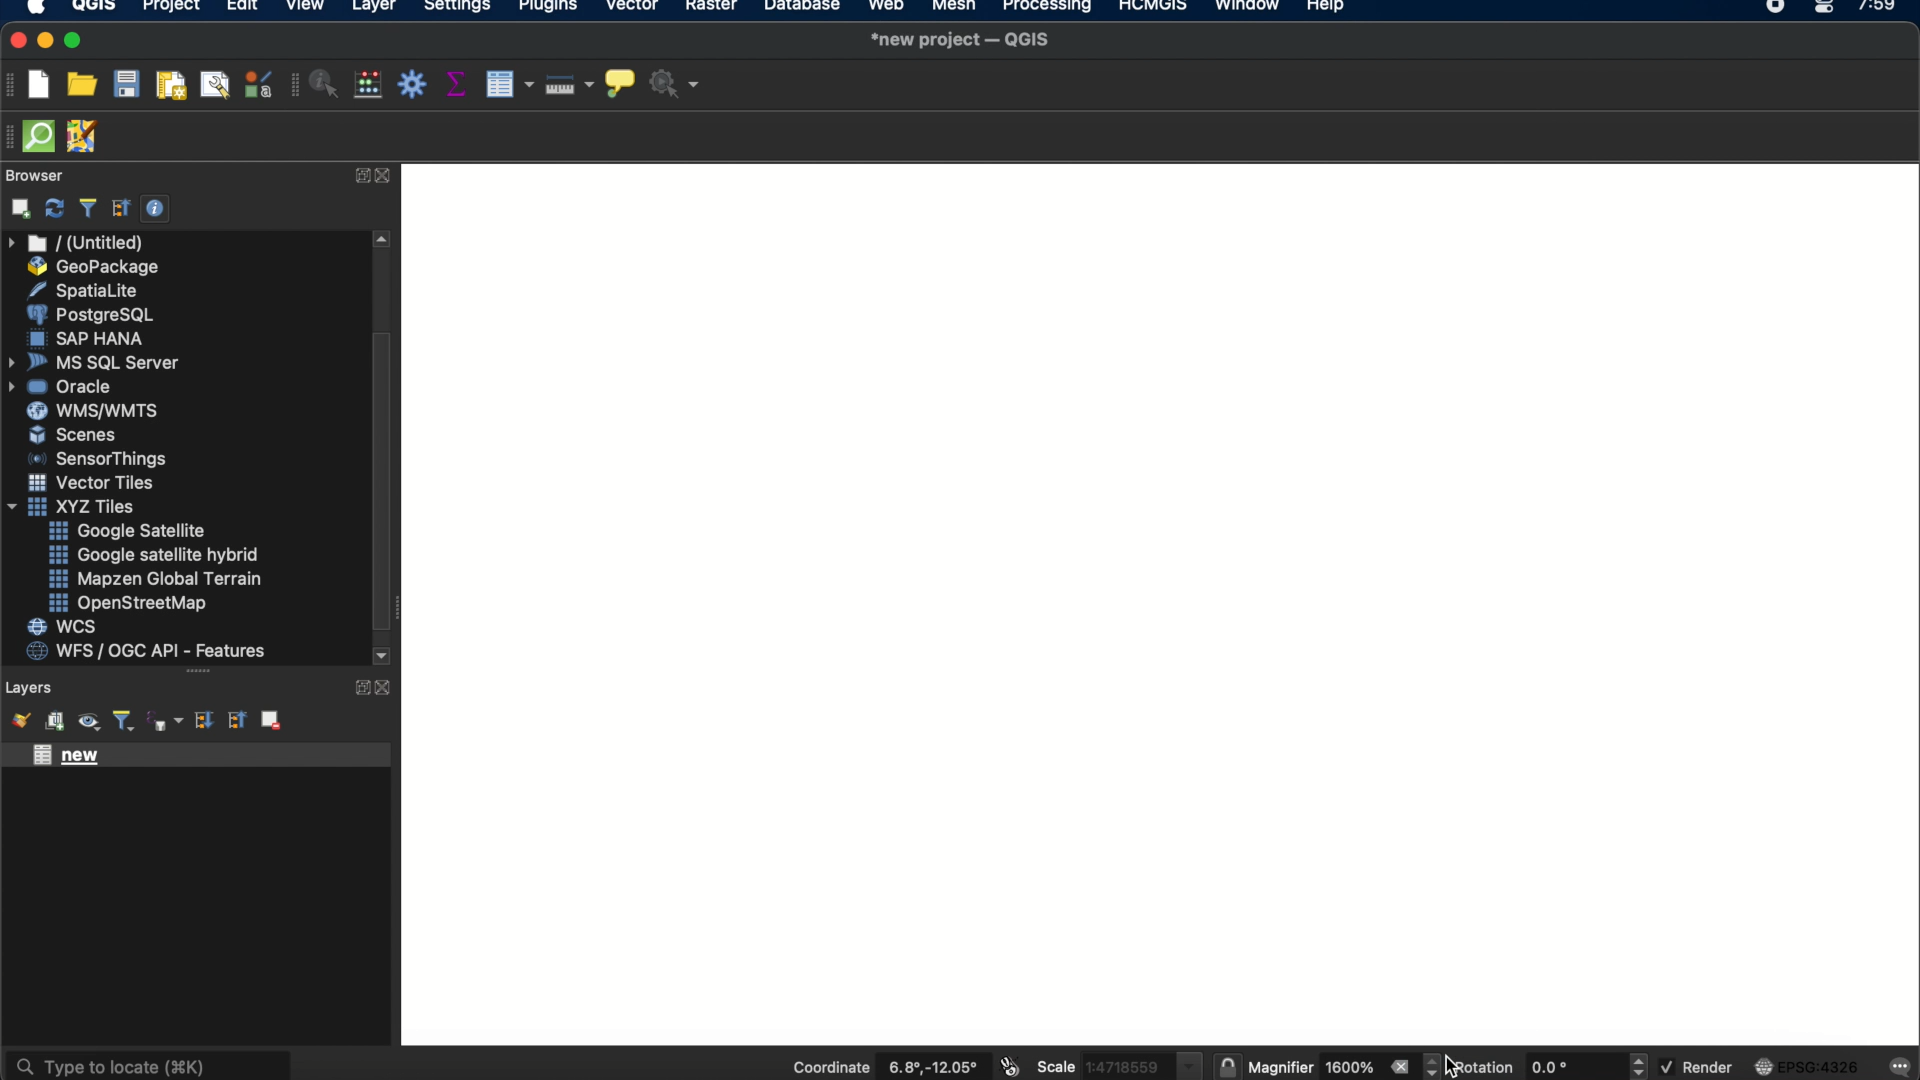 The width and height of the screenshot is (1920, 1080). Describe the element at coordinates (84, 137) in the screenshot. I see `JOSM remote` at that location.